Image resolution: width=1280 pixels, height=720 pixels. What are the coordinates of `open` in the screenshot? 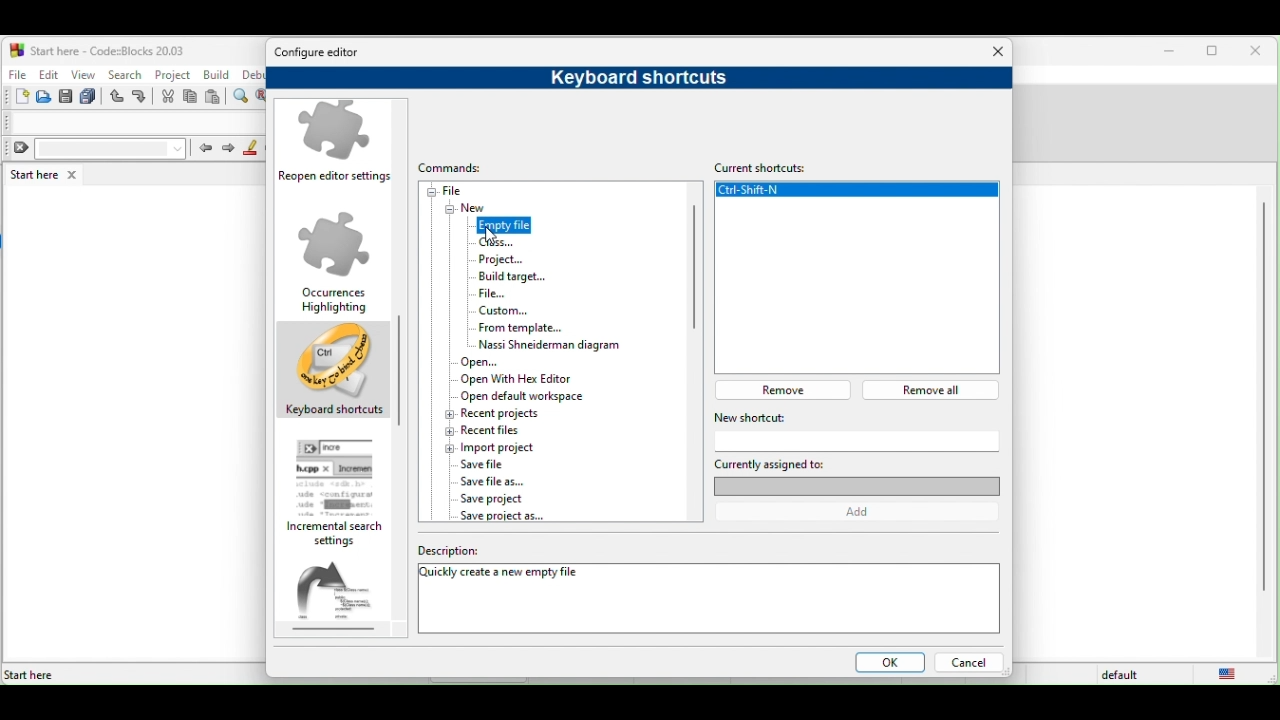 It's located at (488, 361).